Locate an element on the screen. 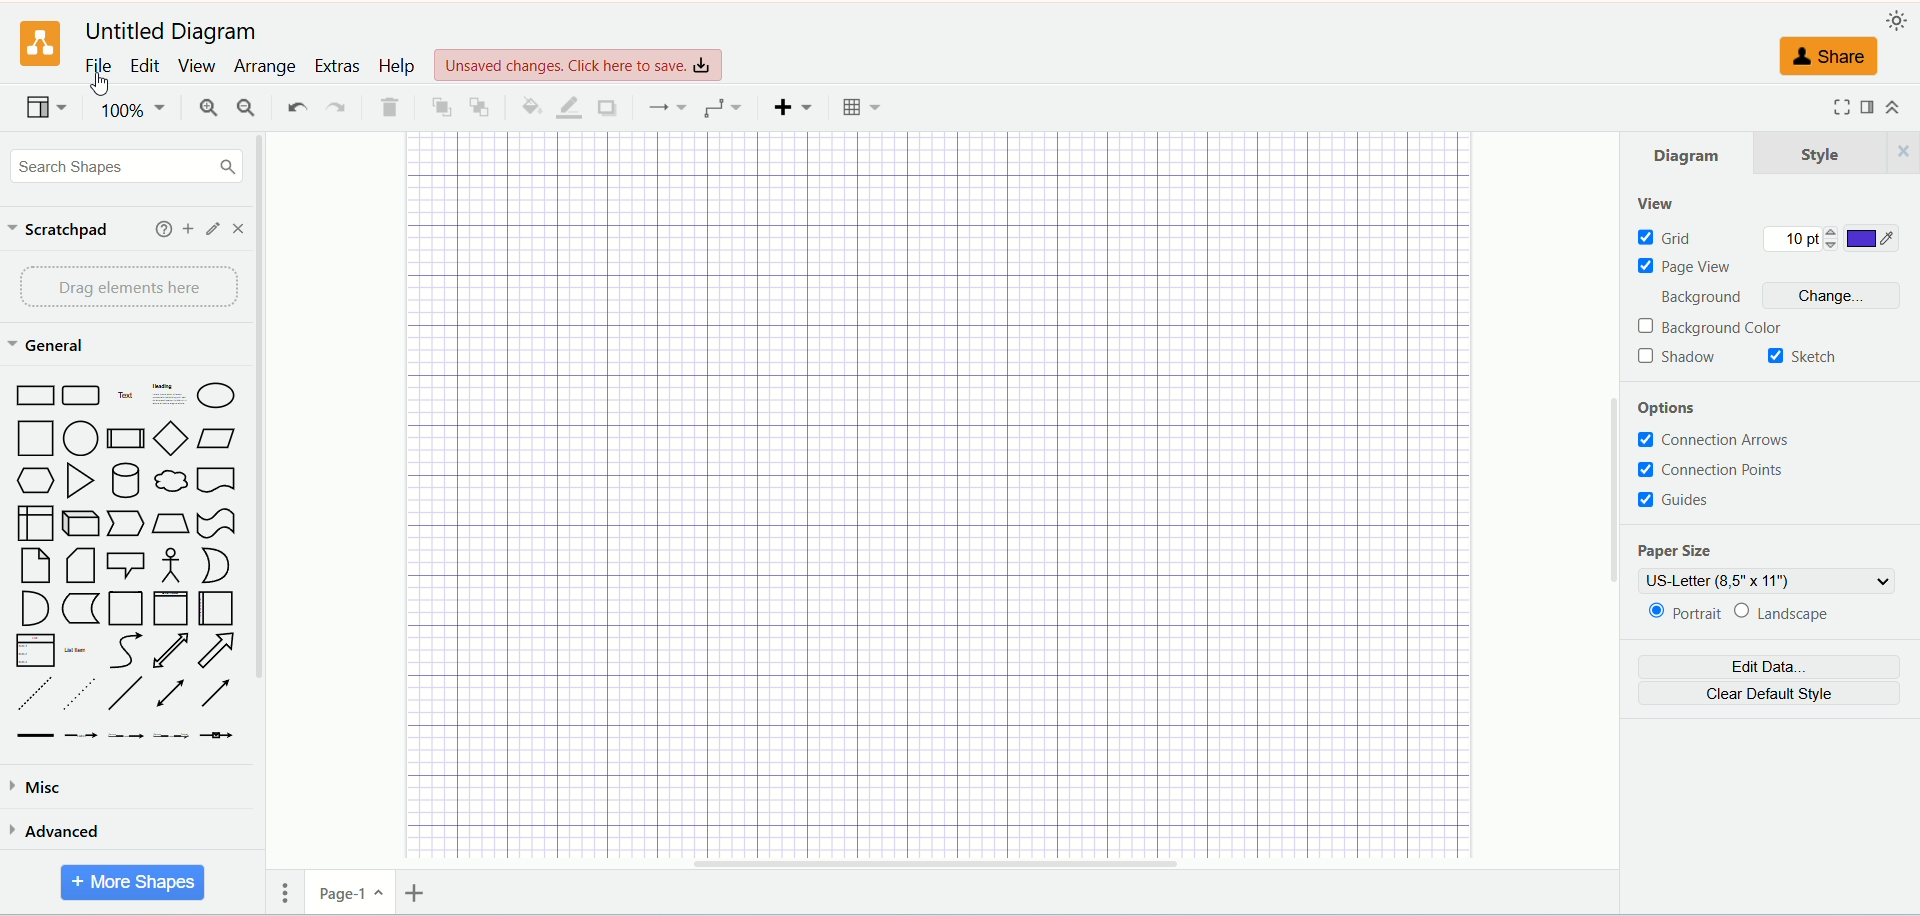 The image size is (1920, 916). add page is located at coordinates (421, 891).